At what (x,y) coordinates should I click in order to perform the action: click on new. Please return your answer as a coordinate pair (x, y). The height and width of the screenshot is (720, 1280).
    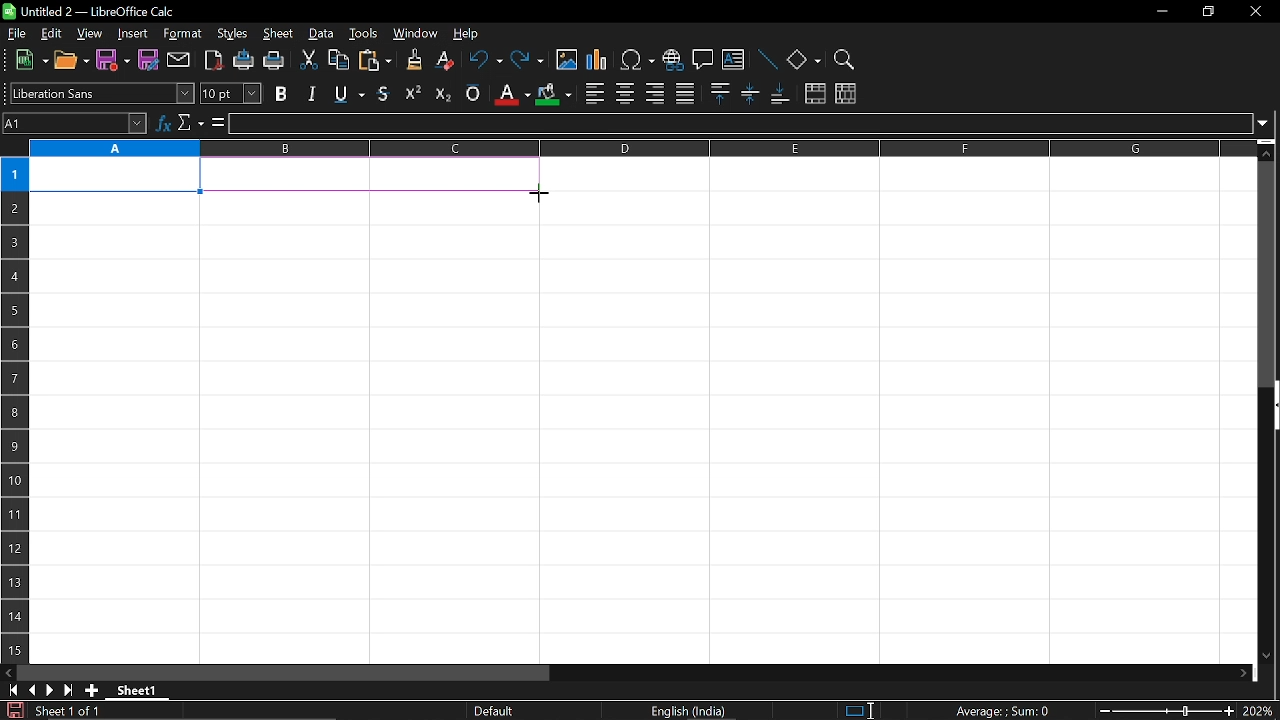
    Looking at the image, I should click on (27, 61).